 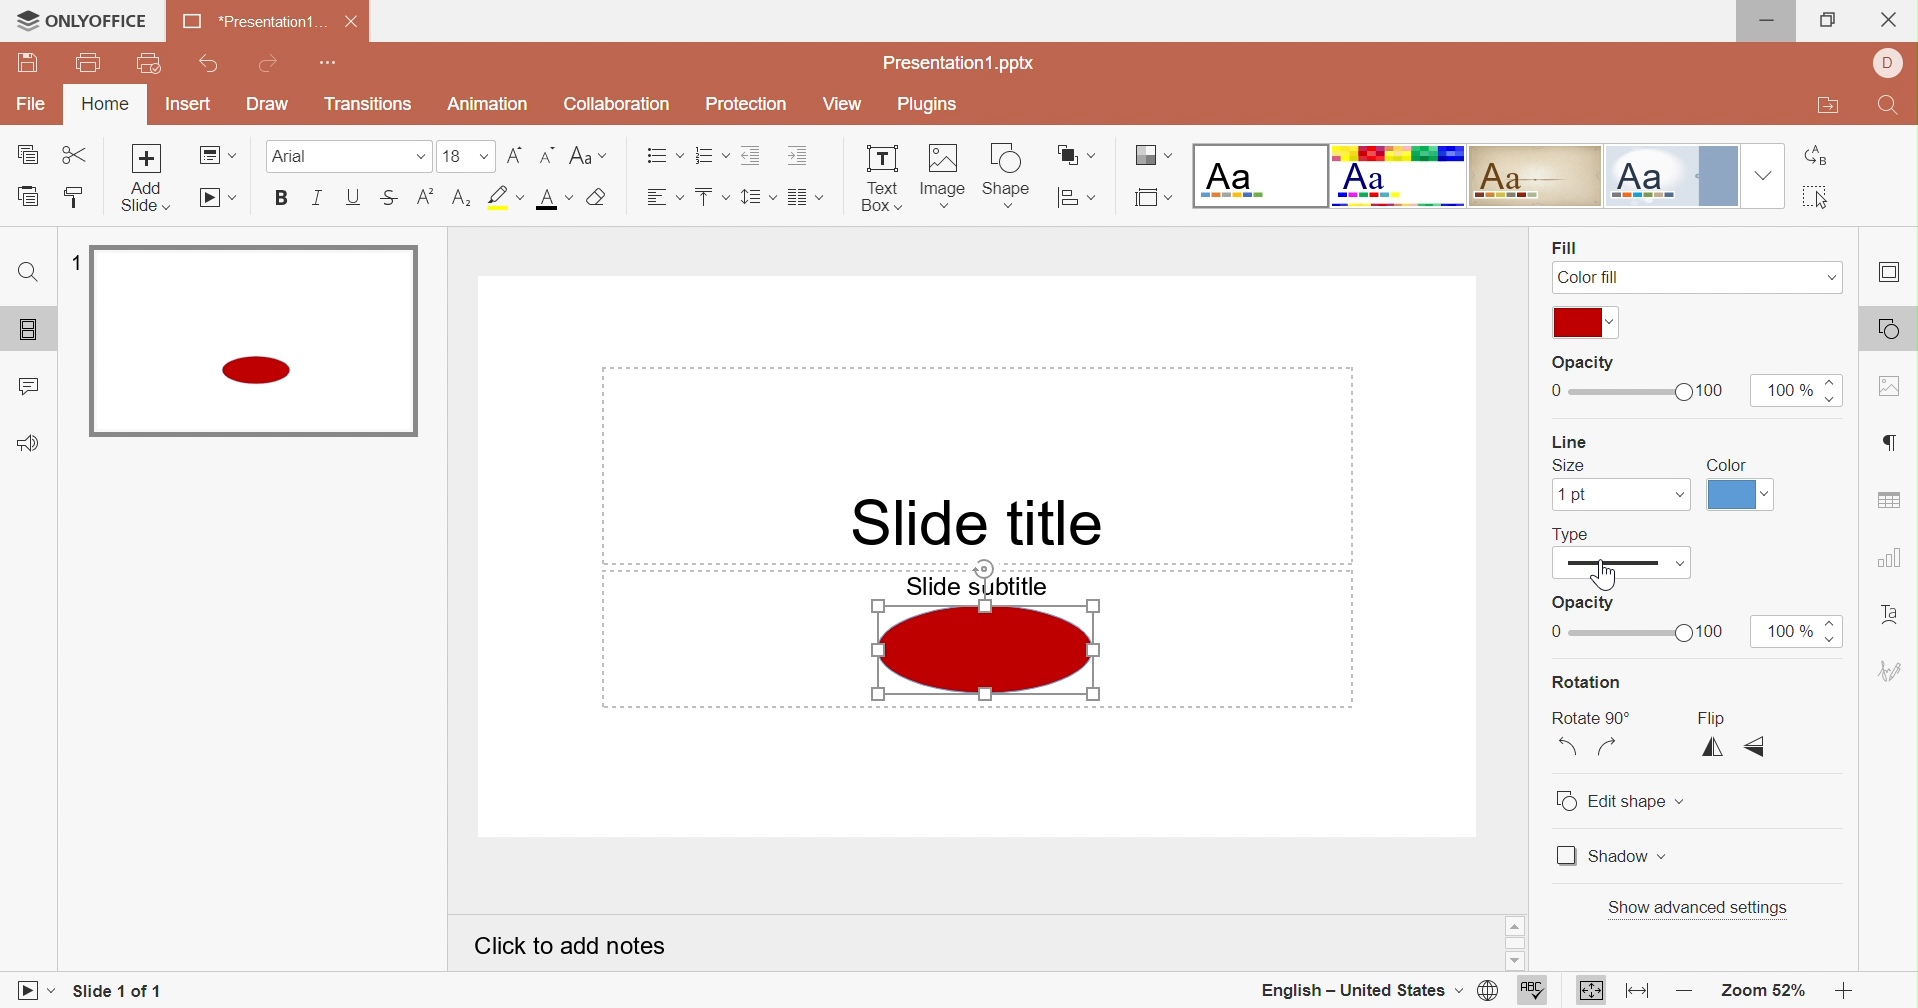 I want to click on Select slide size, so click(x=1153, y=198).